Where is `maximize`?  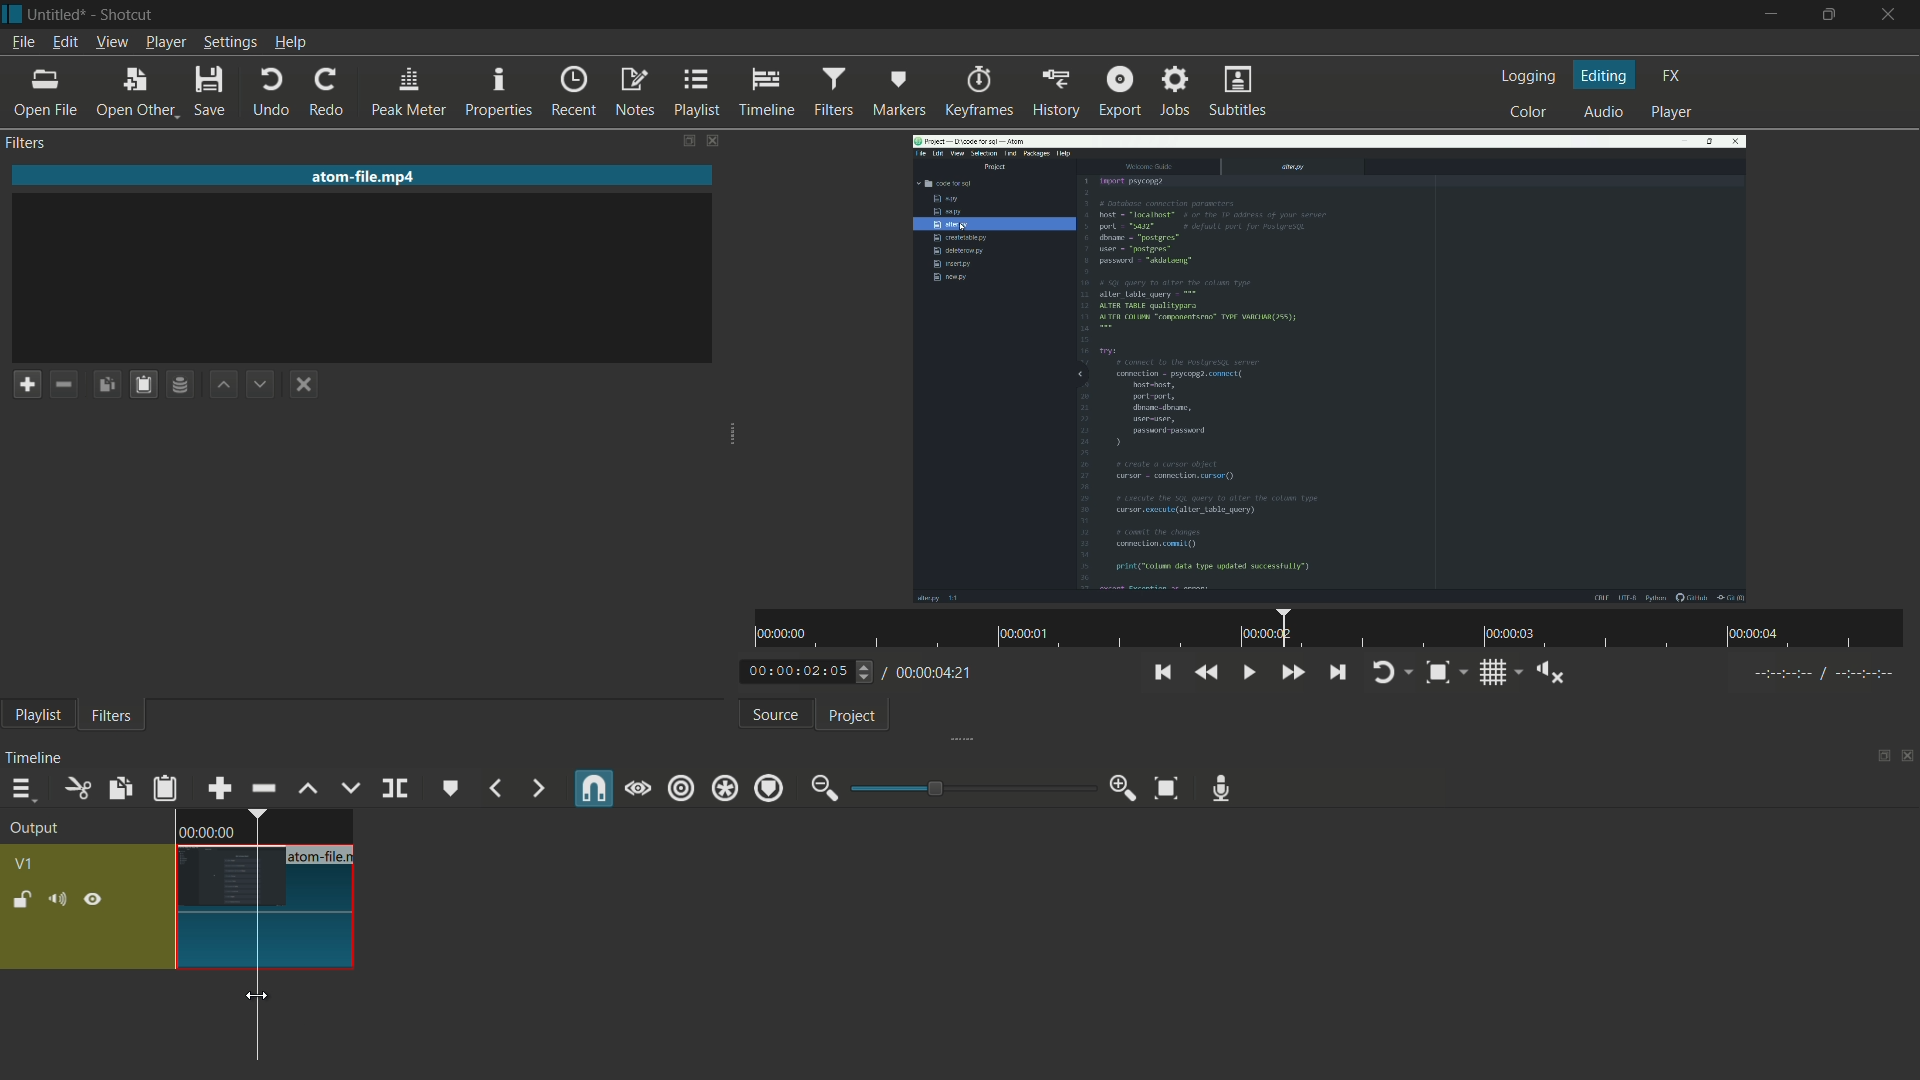
maximize is located at coordinates (1832, 15).